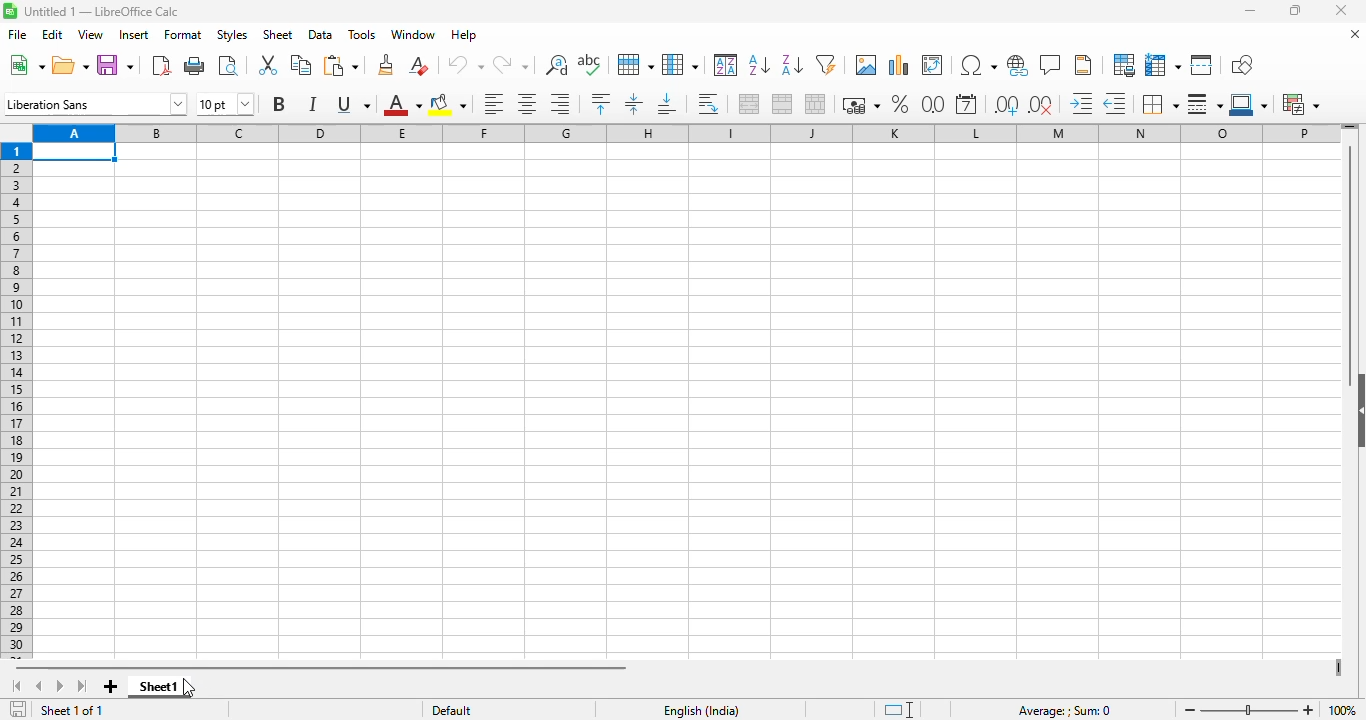 This screenshot has height=720, width=1366. I want to click on row, so click(635, 65).